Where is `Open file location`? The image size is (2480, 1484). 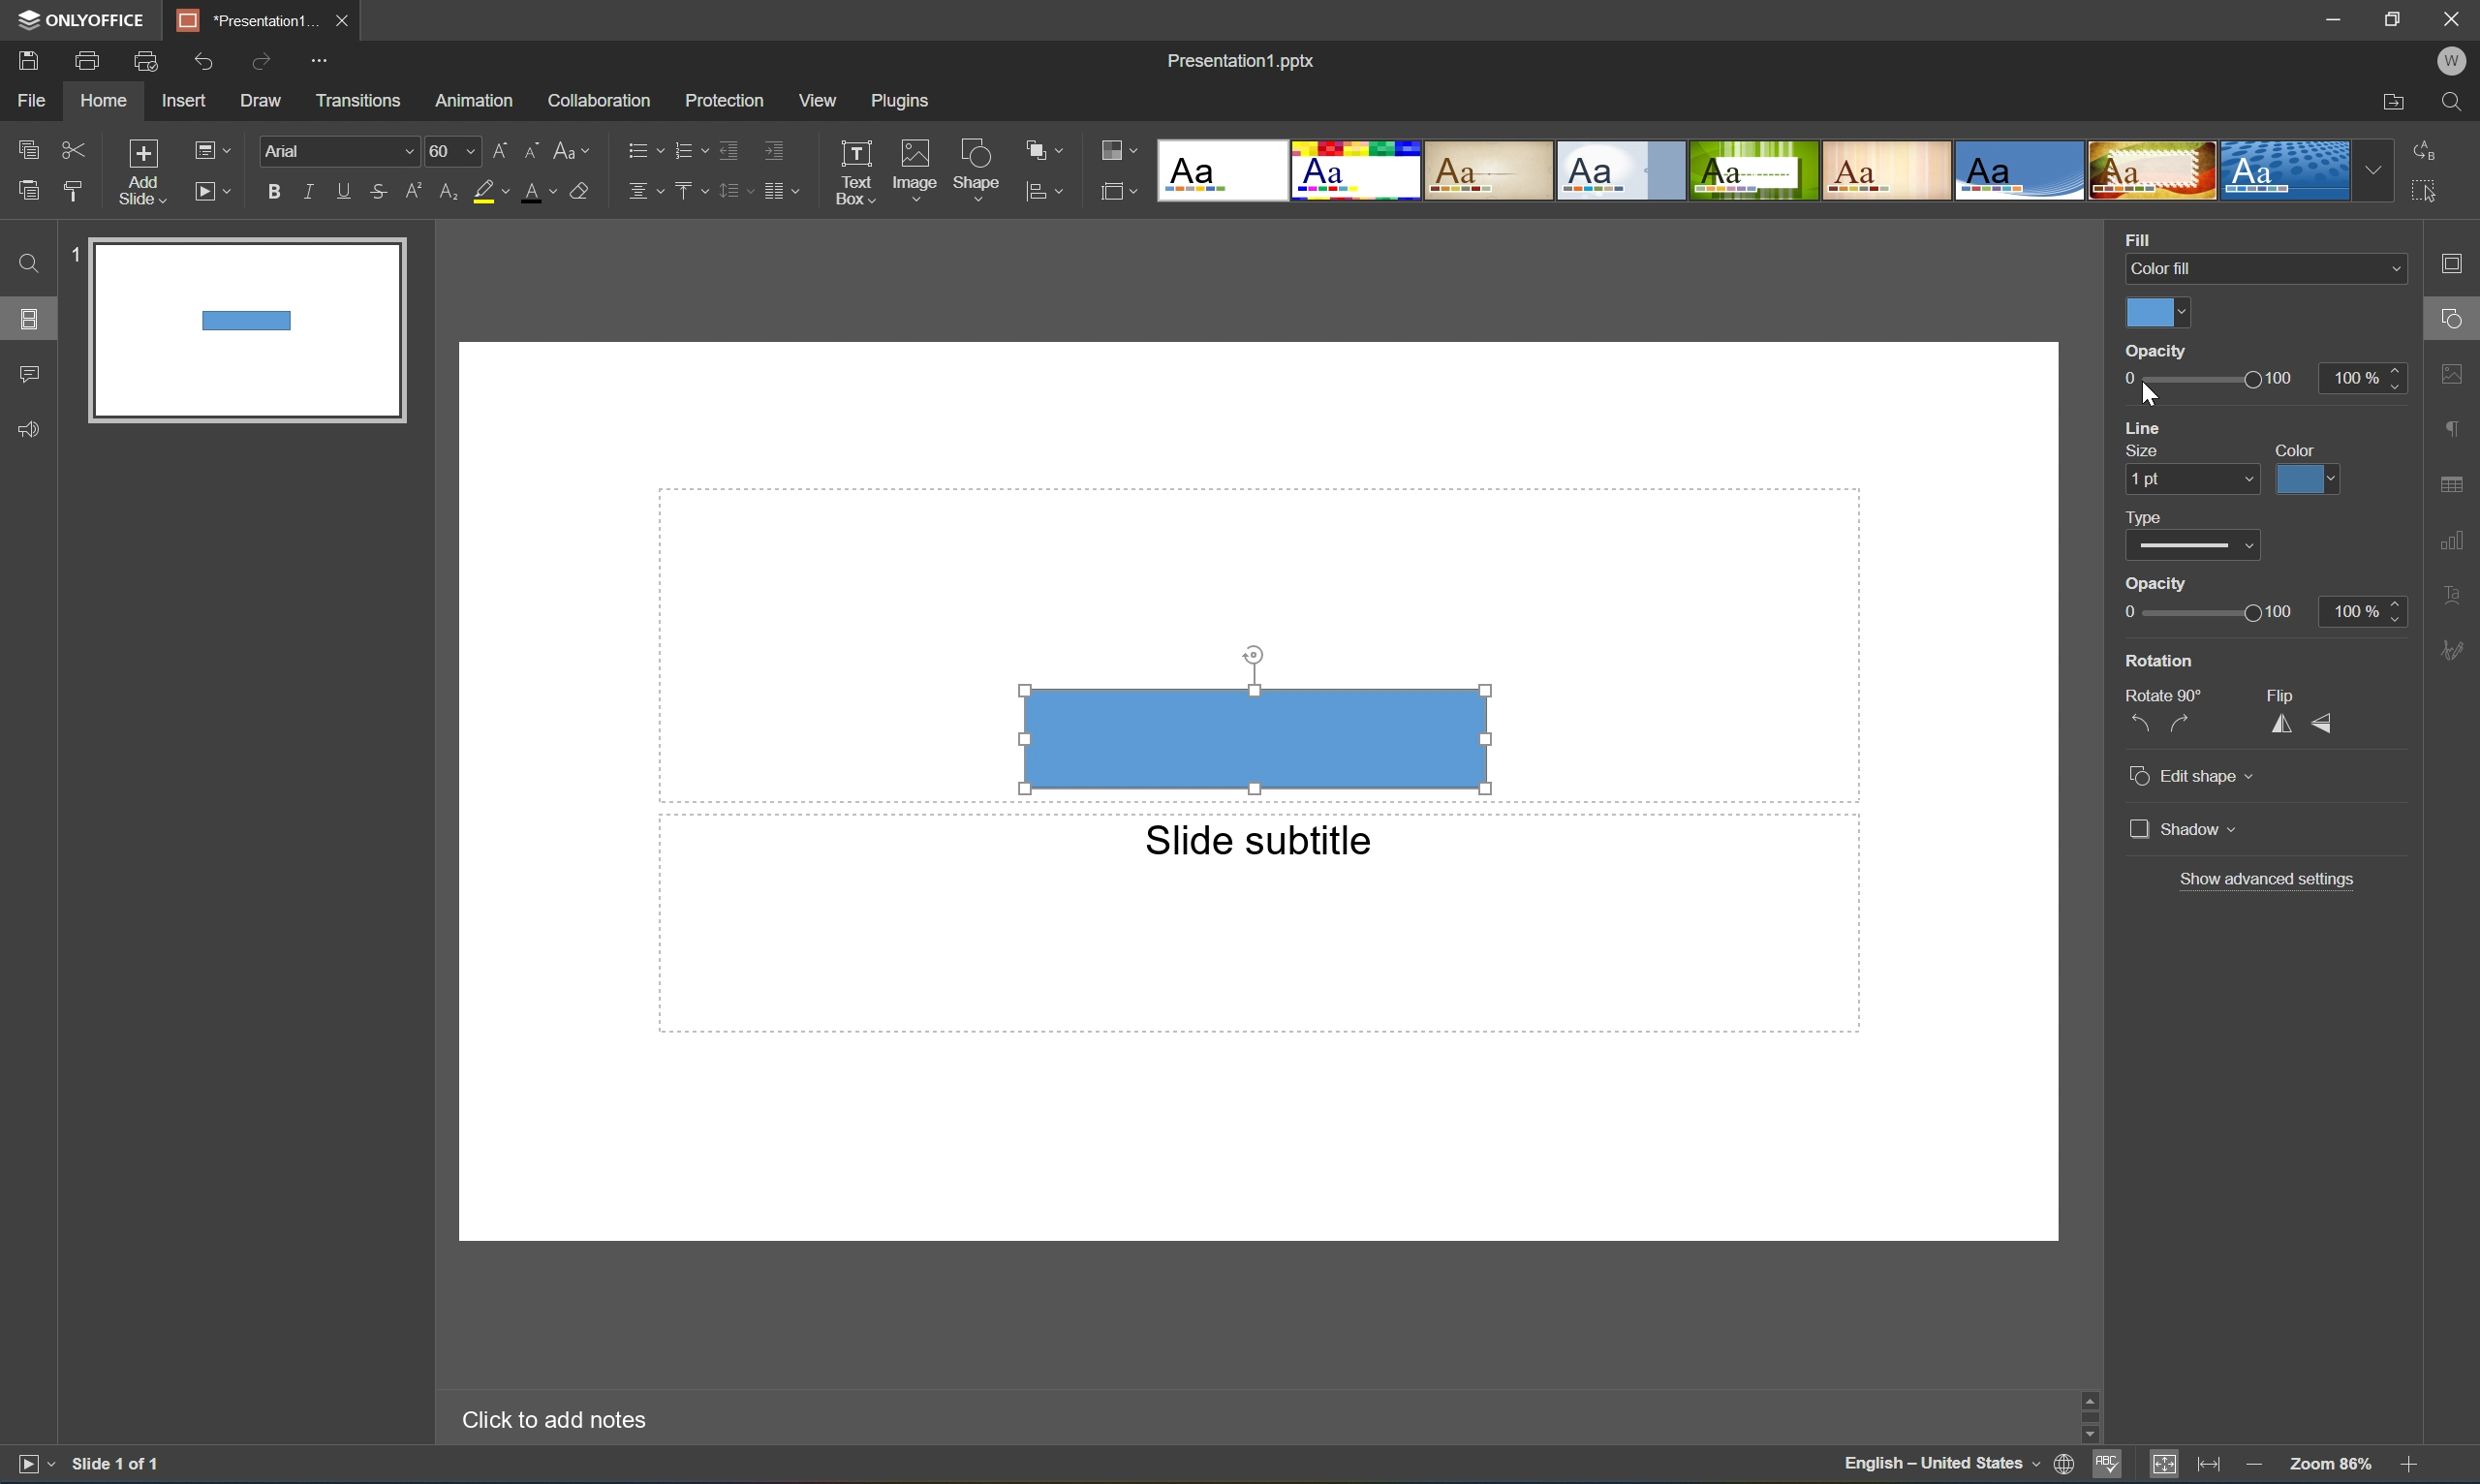
Open file location is located at coordinates (2392, 103).